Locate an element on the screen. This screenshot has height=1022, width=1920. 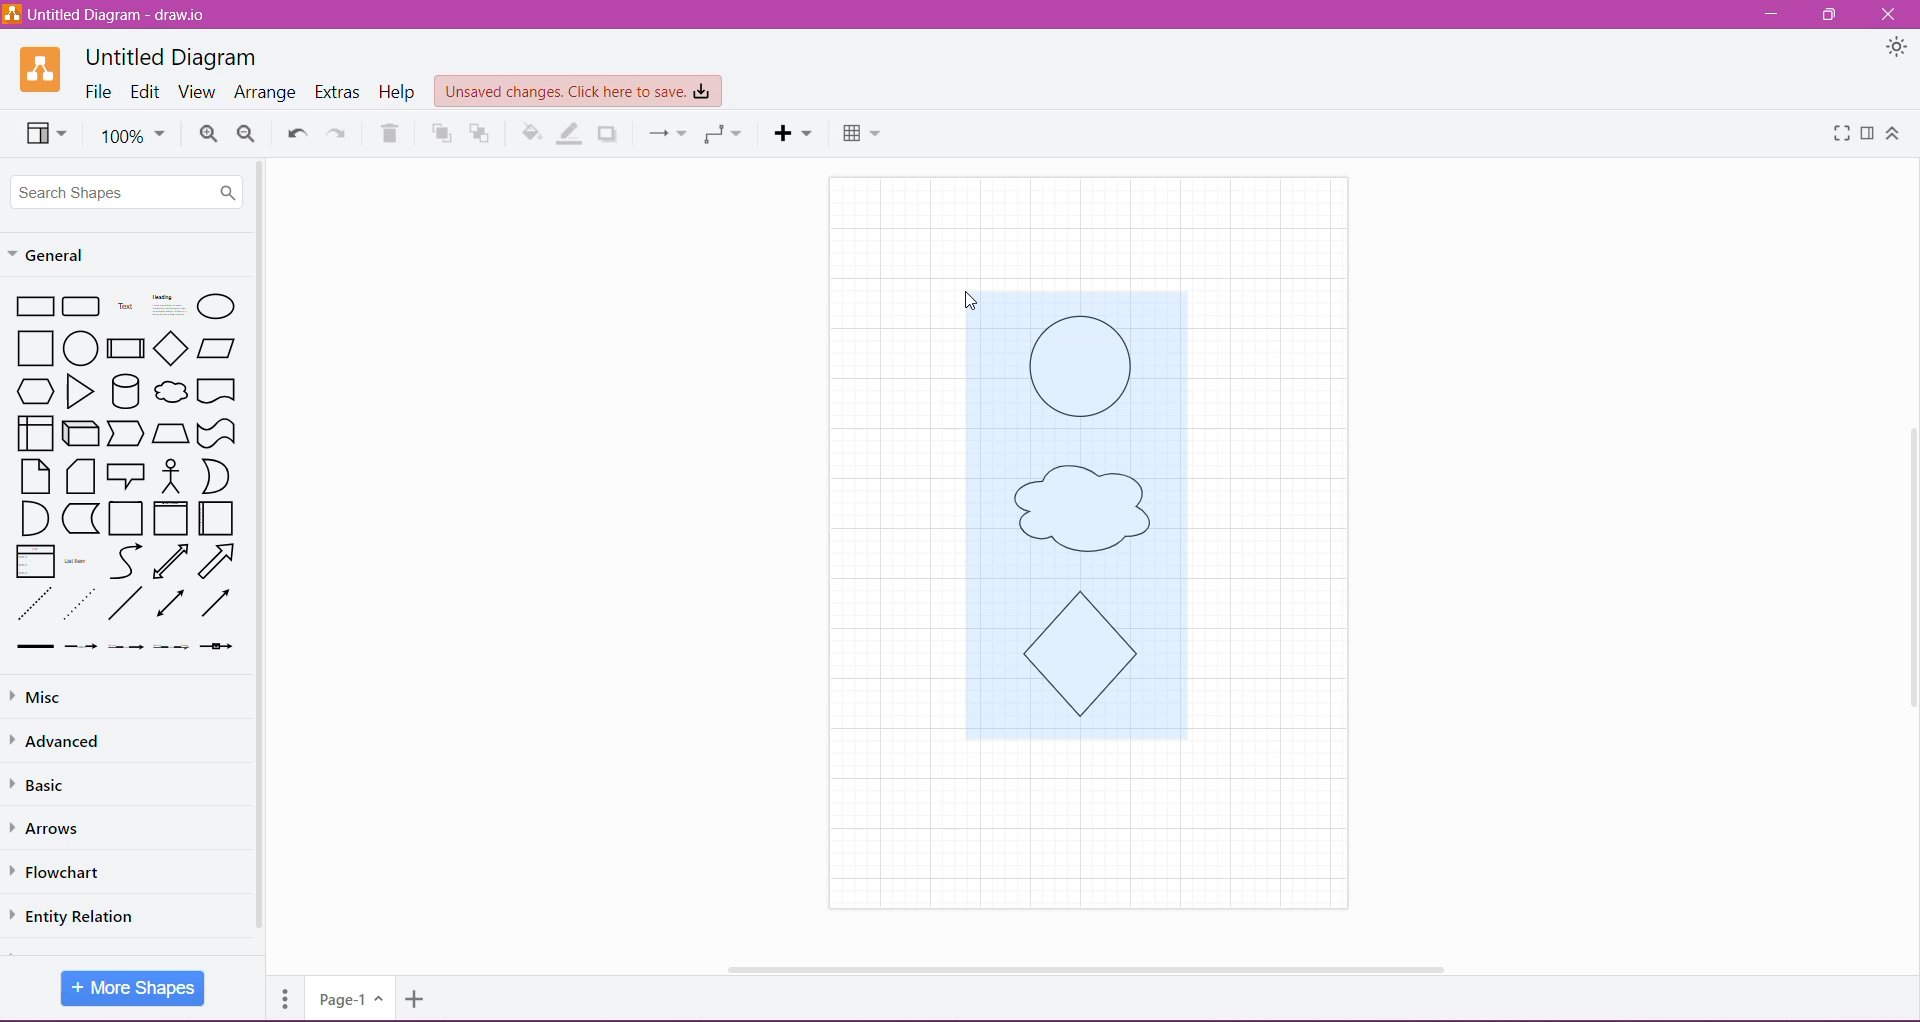
Page 1 is located at coordinates (348, 997).